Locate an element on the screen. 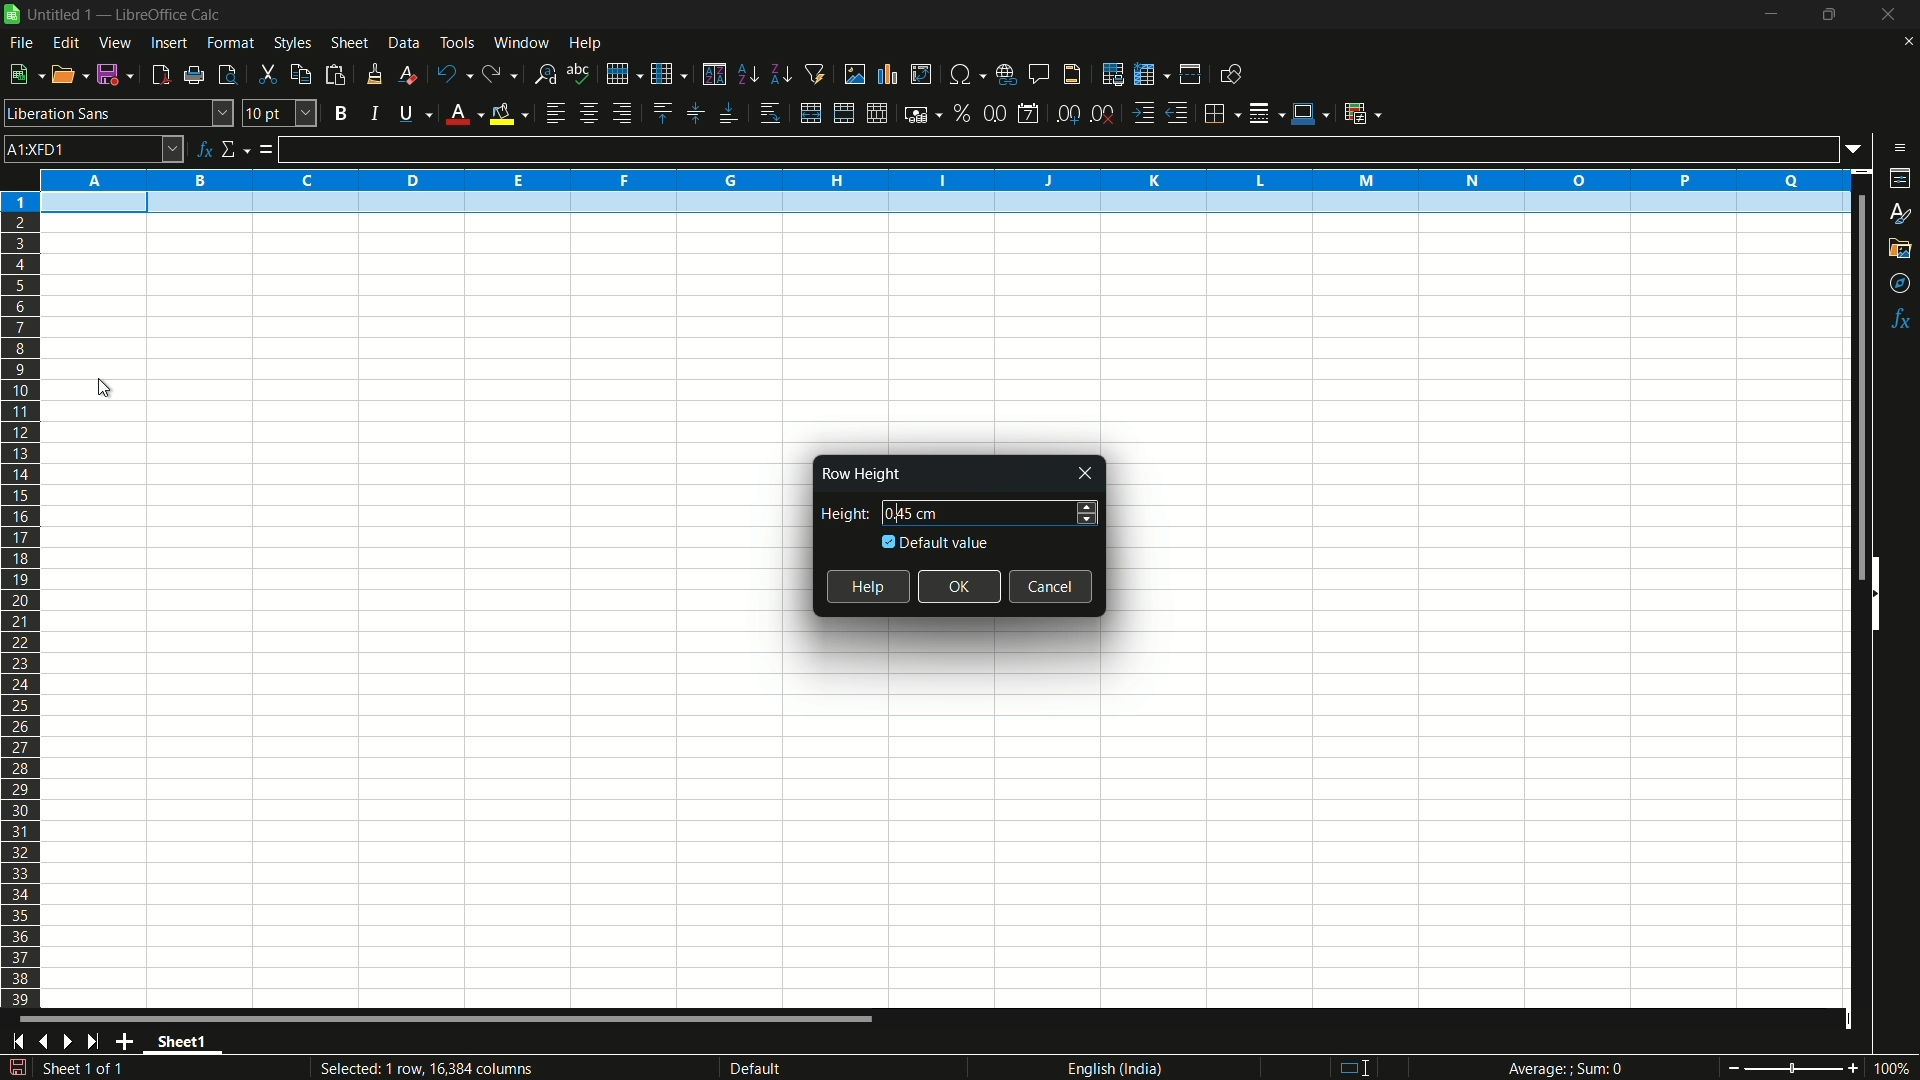  format menu is located at coordinates (231, 43).